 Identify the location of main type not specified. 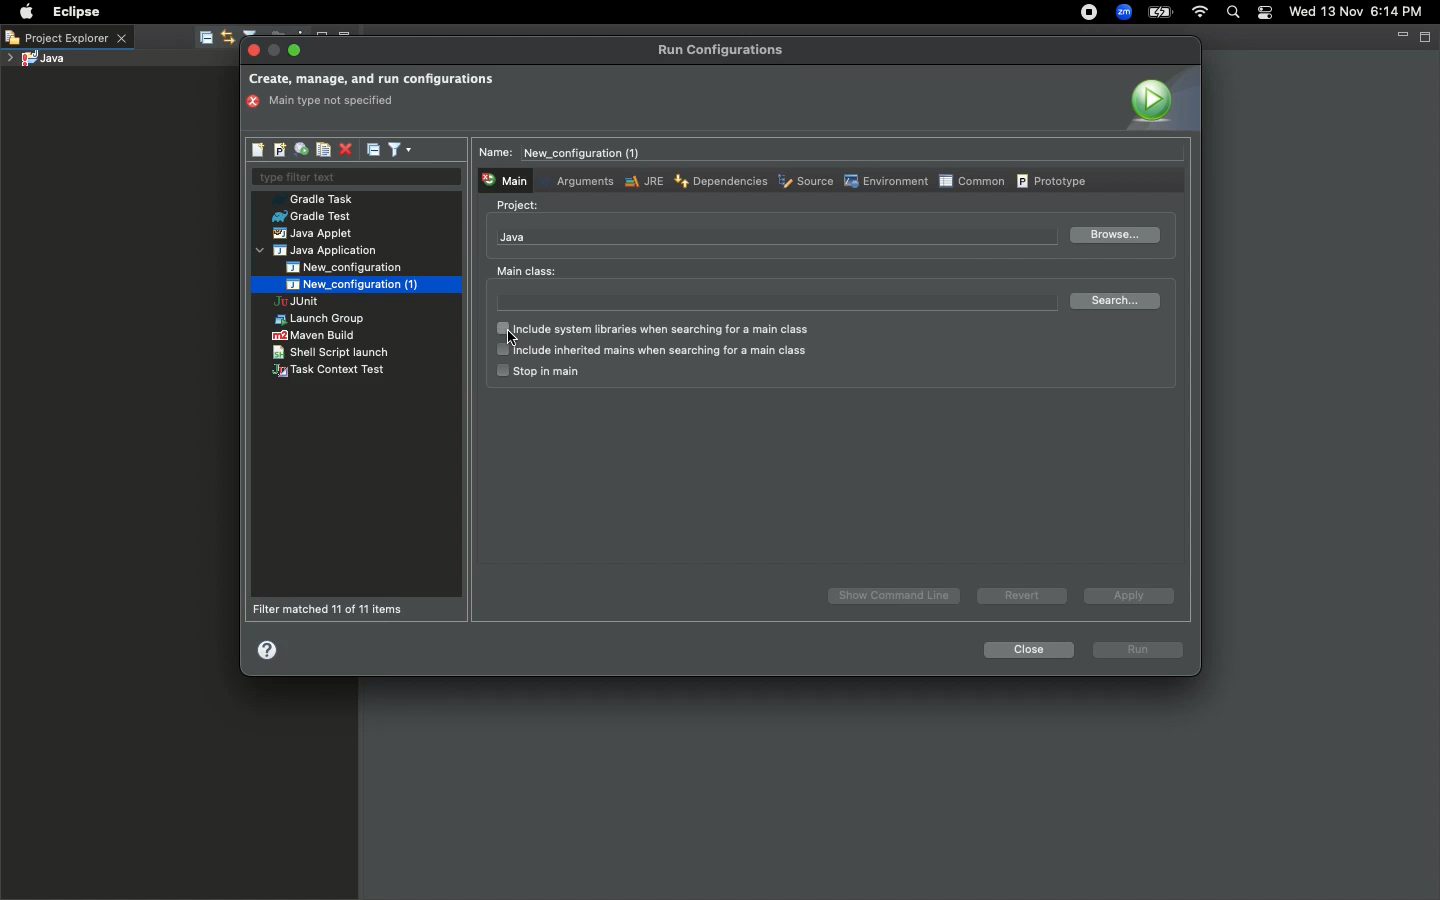
(327, 102).